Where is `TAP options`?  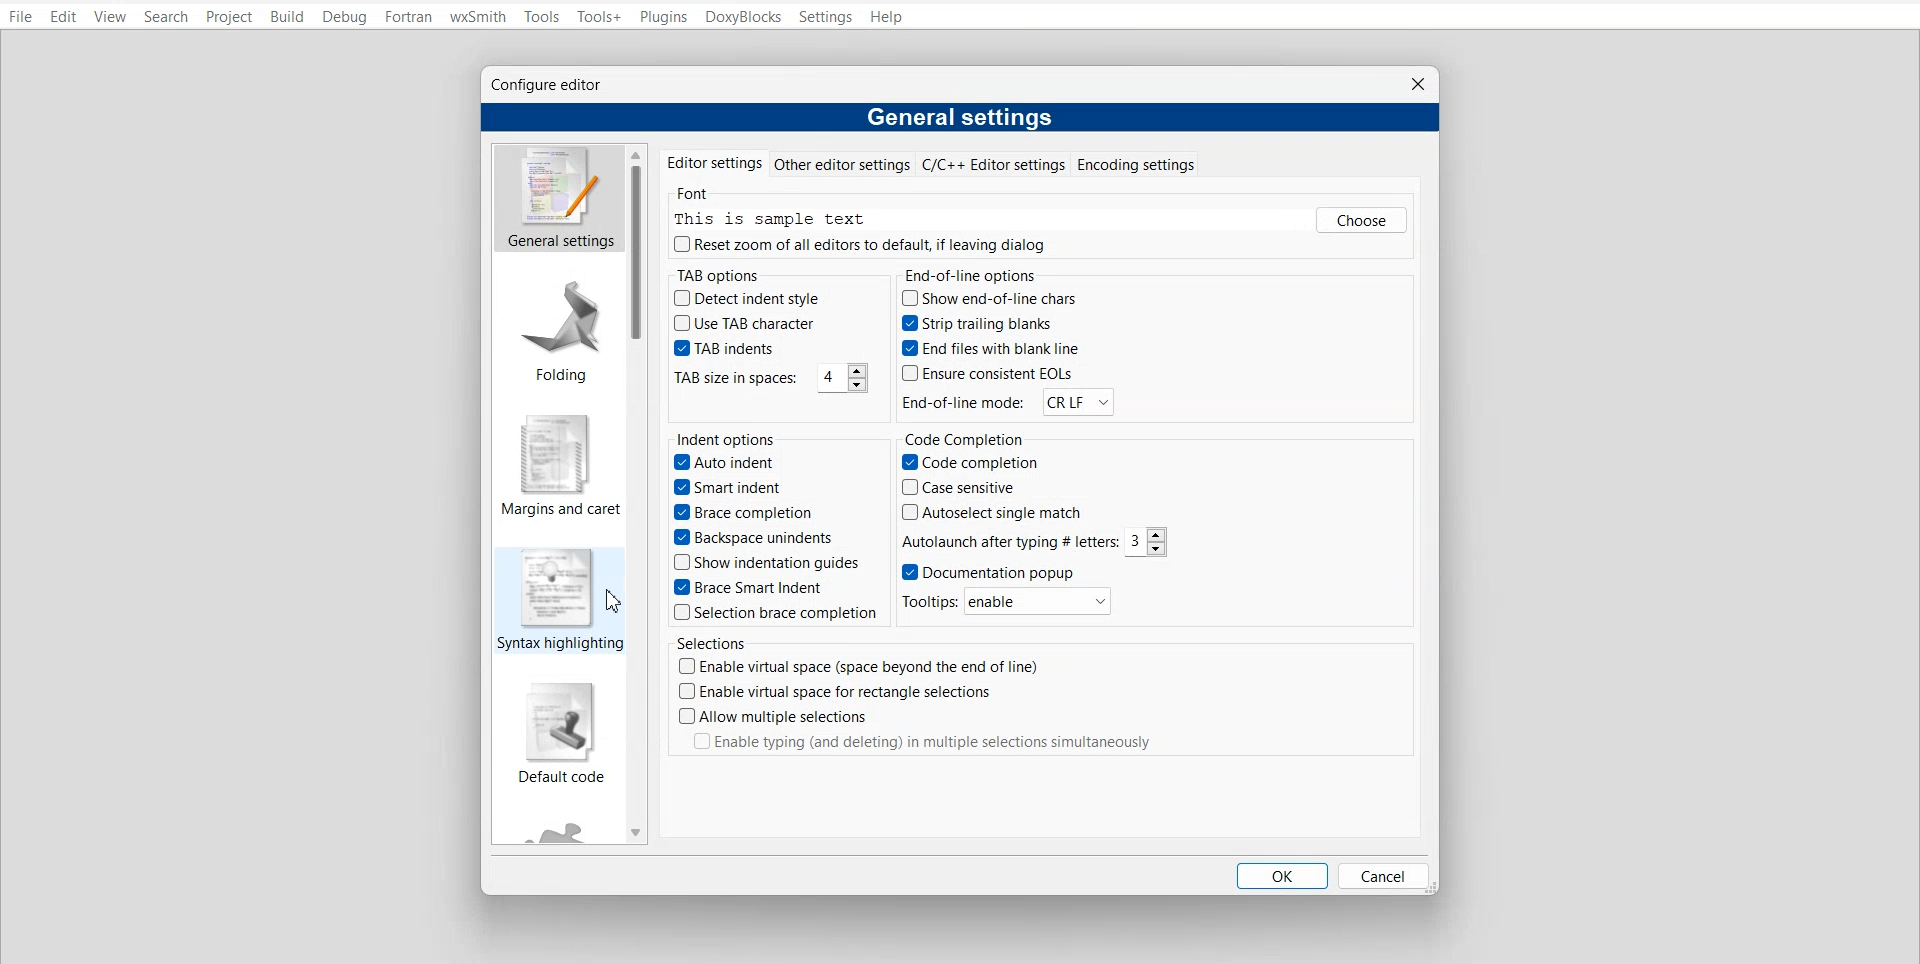
TAP options is located at coordinates (720, 275).